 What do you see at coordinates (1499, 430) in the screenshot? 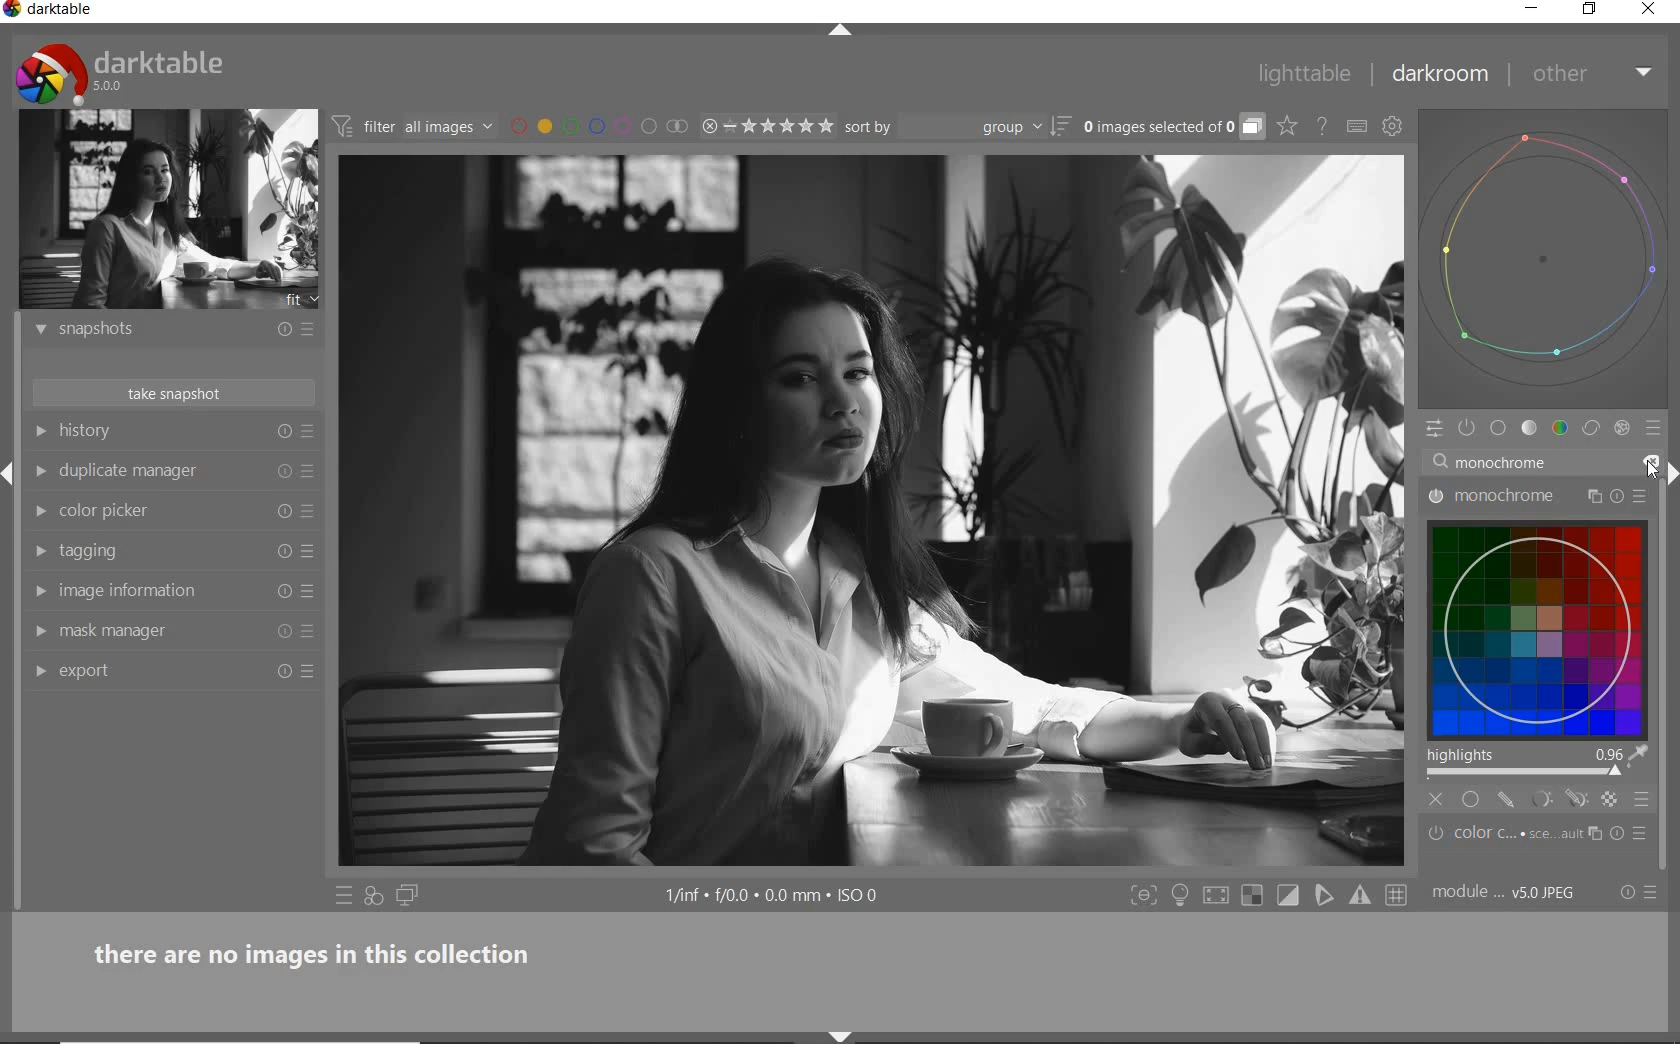
I see `base` at bounding box center [1499, 430].